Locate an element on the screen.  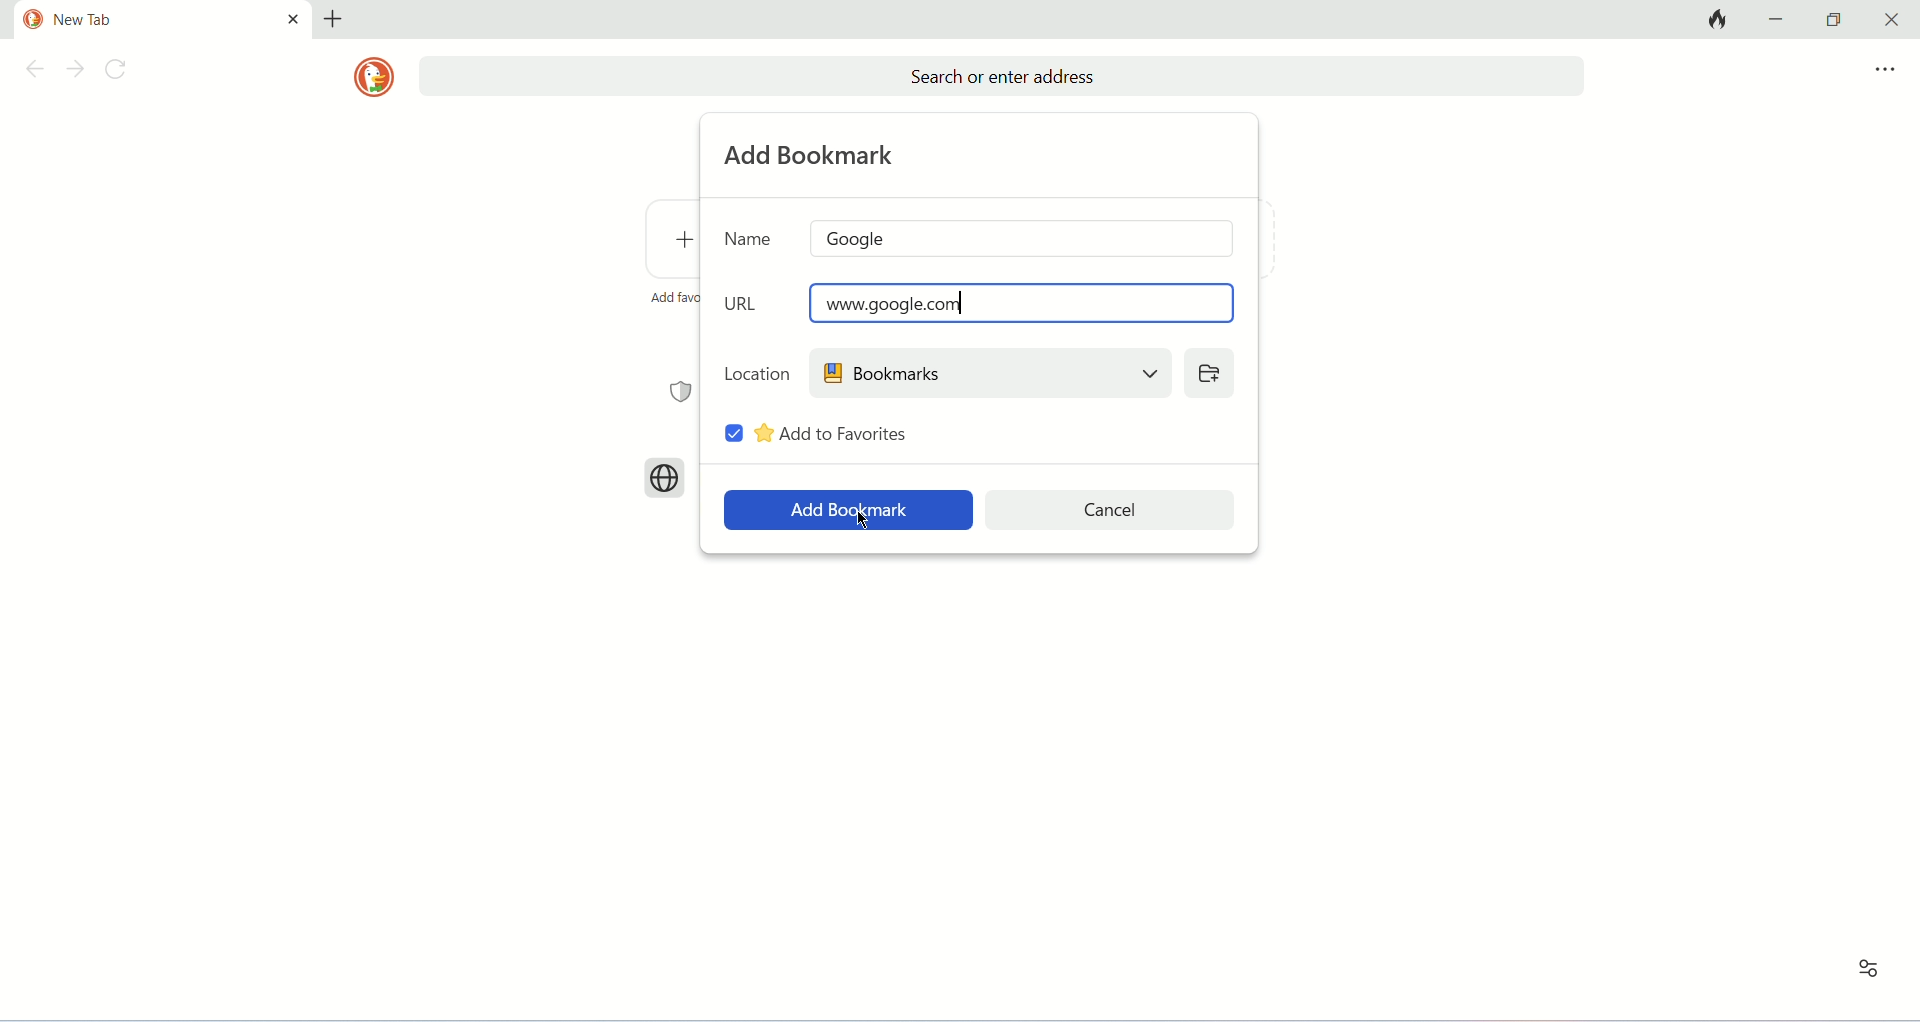
add bookmark is located at coordinates (848, 510).